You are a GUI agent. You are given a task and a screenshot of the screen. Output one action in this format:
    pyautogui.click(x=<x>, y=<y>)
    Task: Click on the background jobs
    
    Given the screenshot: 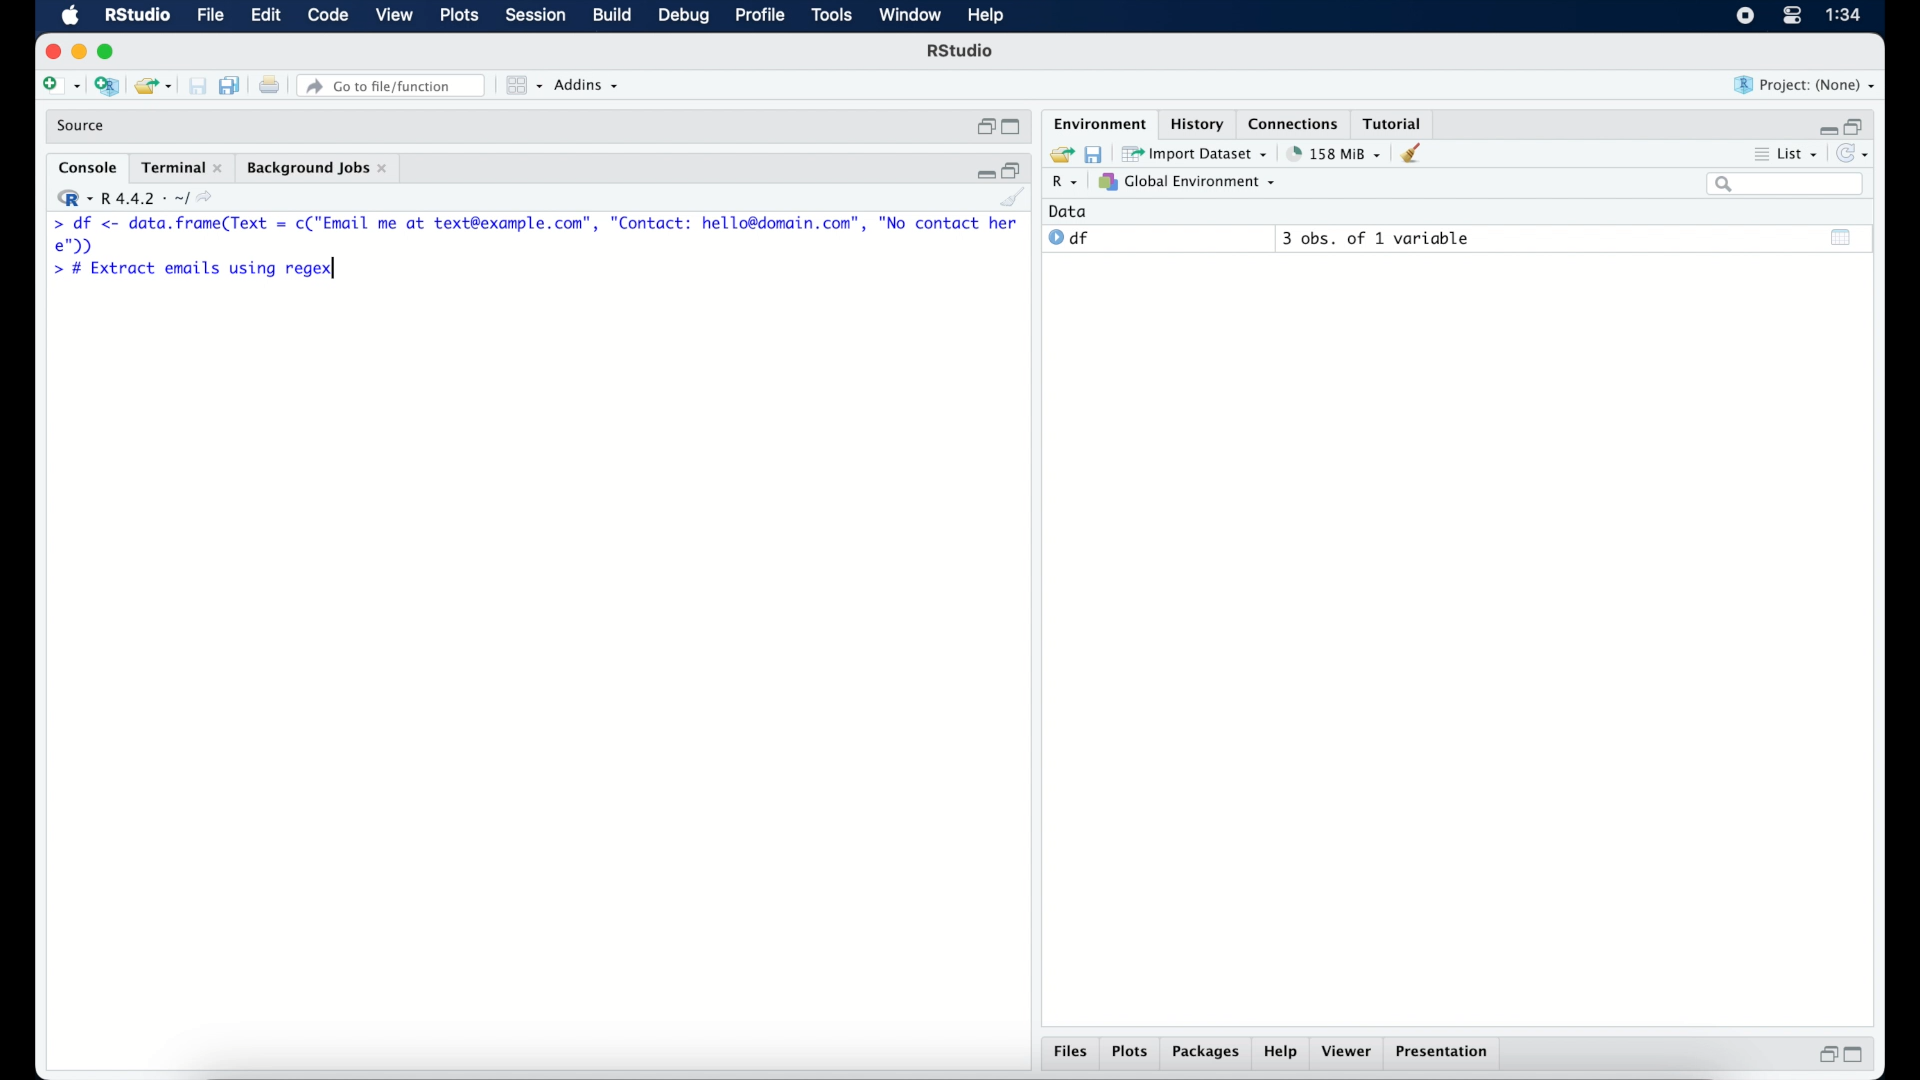 What is the action you would take?
    pyautogui.click(x=320, y=169)
    